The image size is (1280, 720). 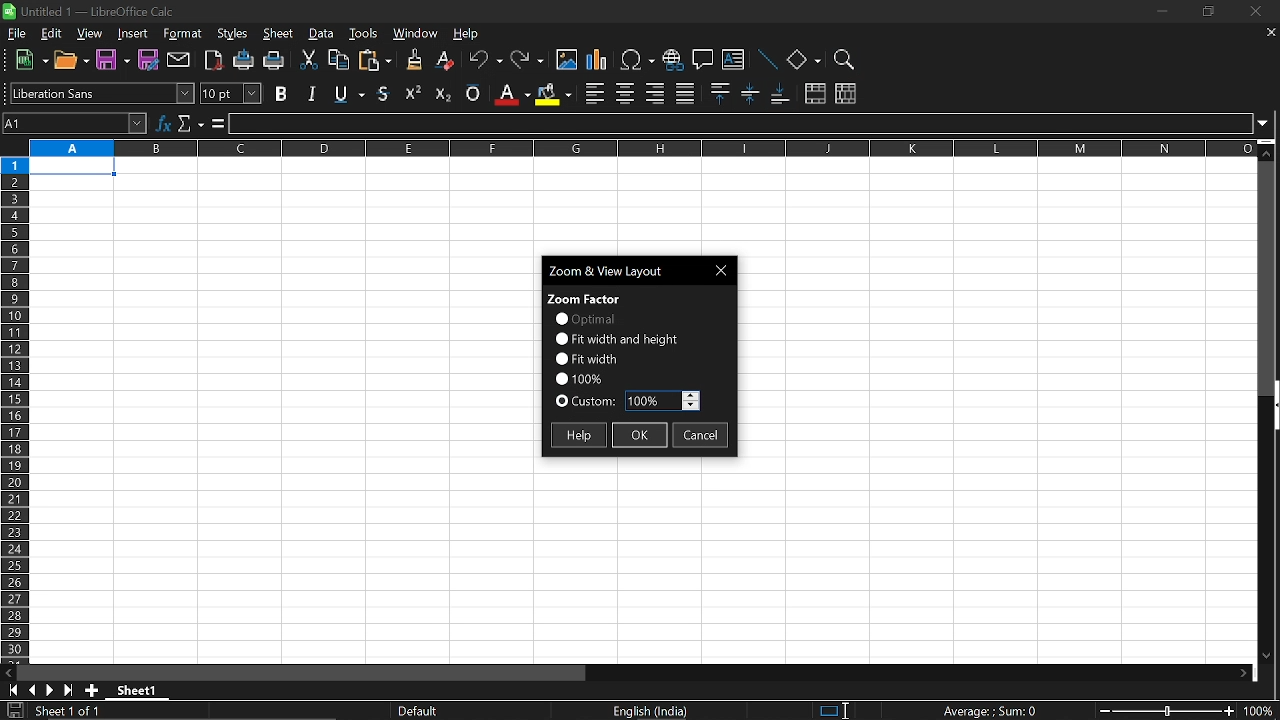 I want to click on undo, so click(x=486, y=62).